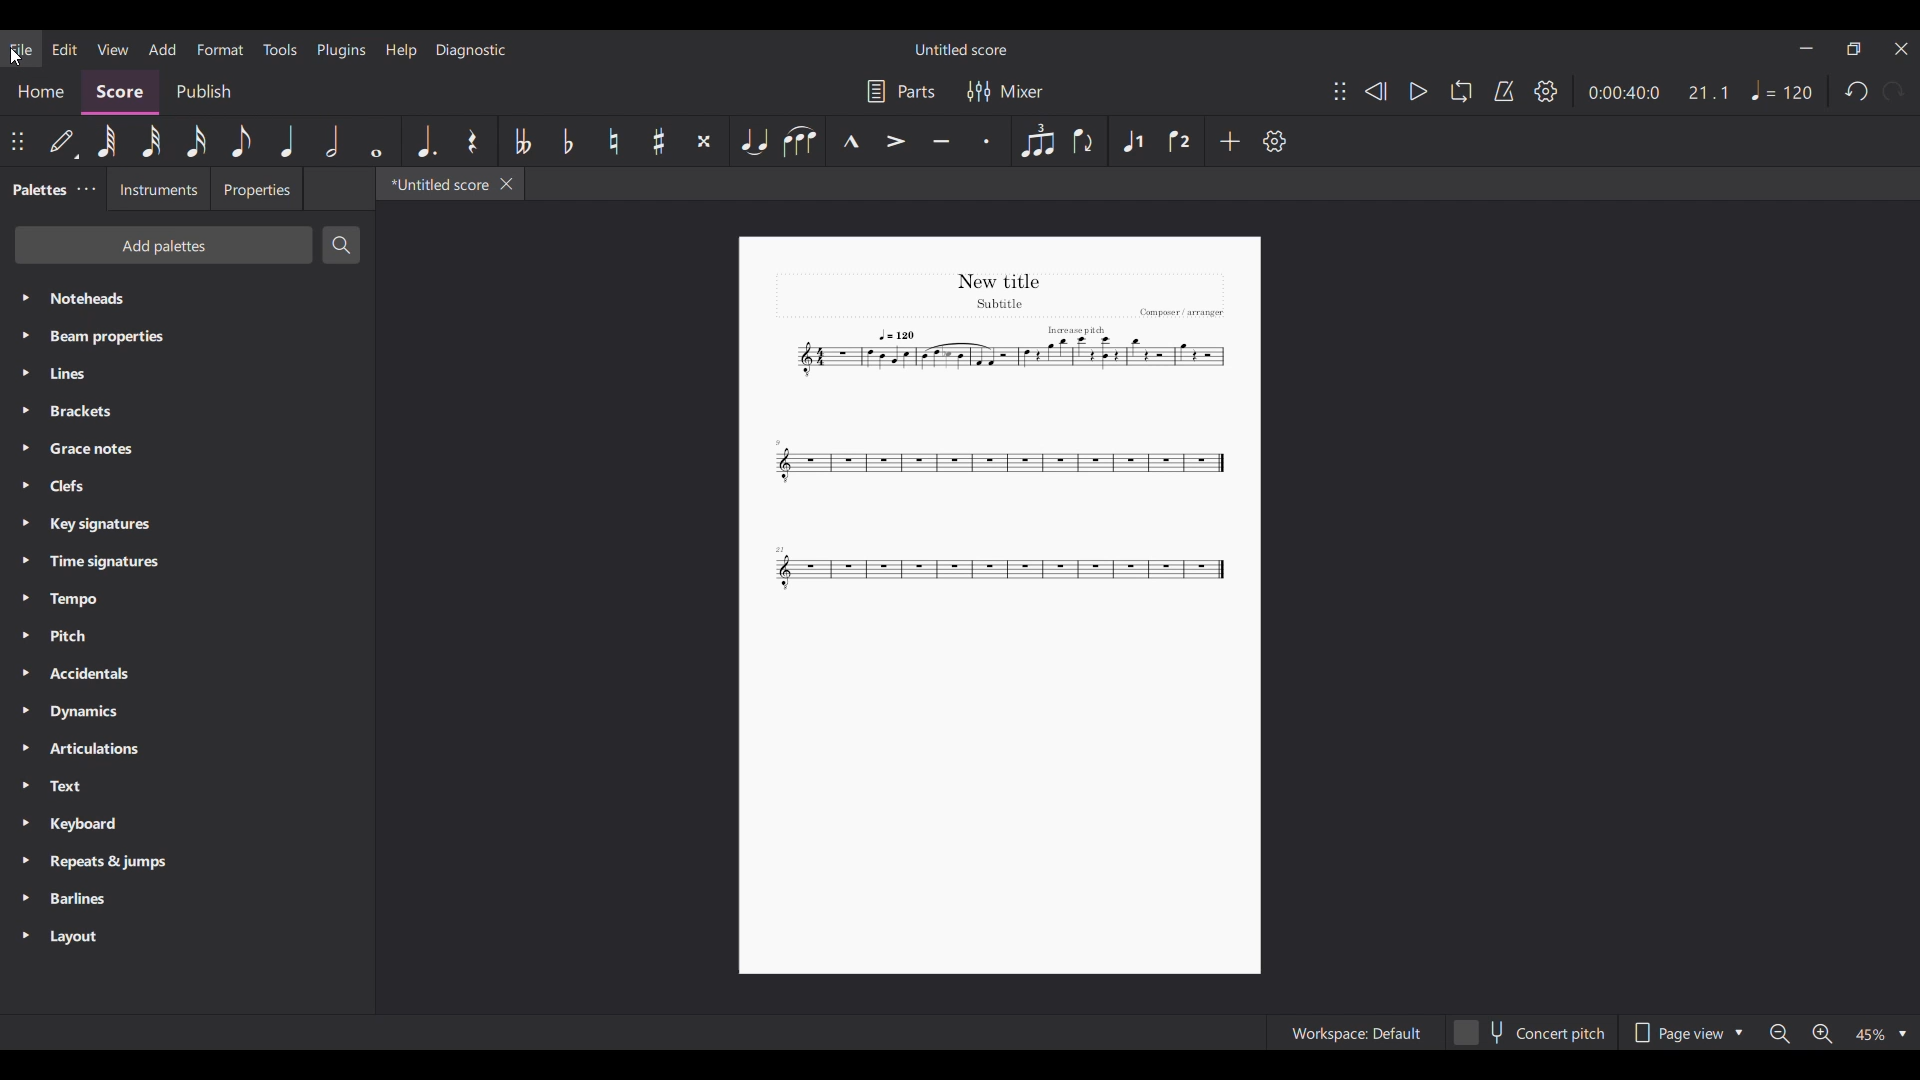 The image size is (1920, 1080). Describe the element at coordinates (256, 189) in the screenshot. I see `Properties` at that location.